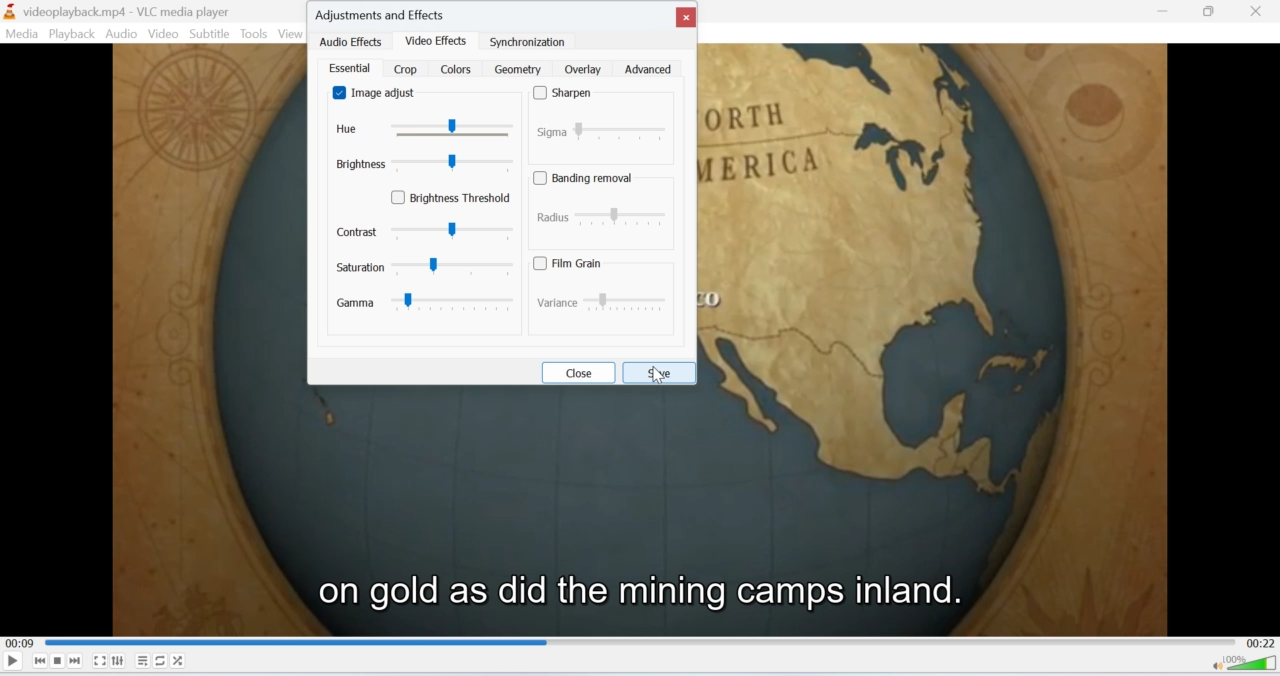  What do you see at coordinates (405, 68) in the screenshot?
I see `crop` at bounding box center [405, 68].